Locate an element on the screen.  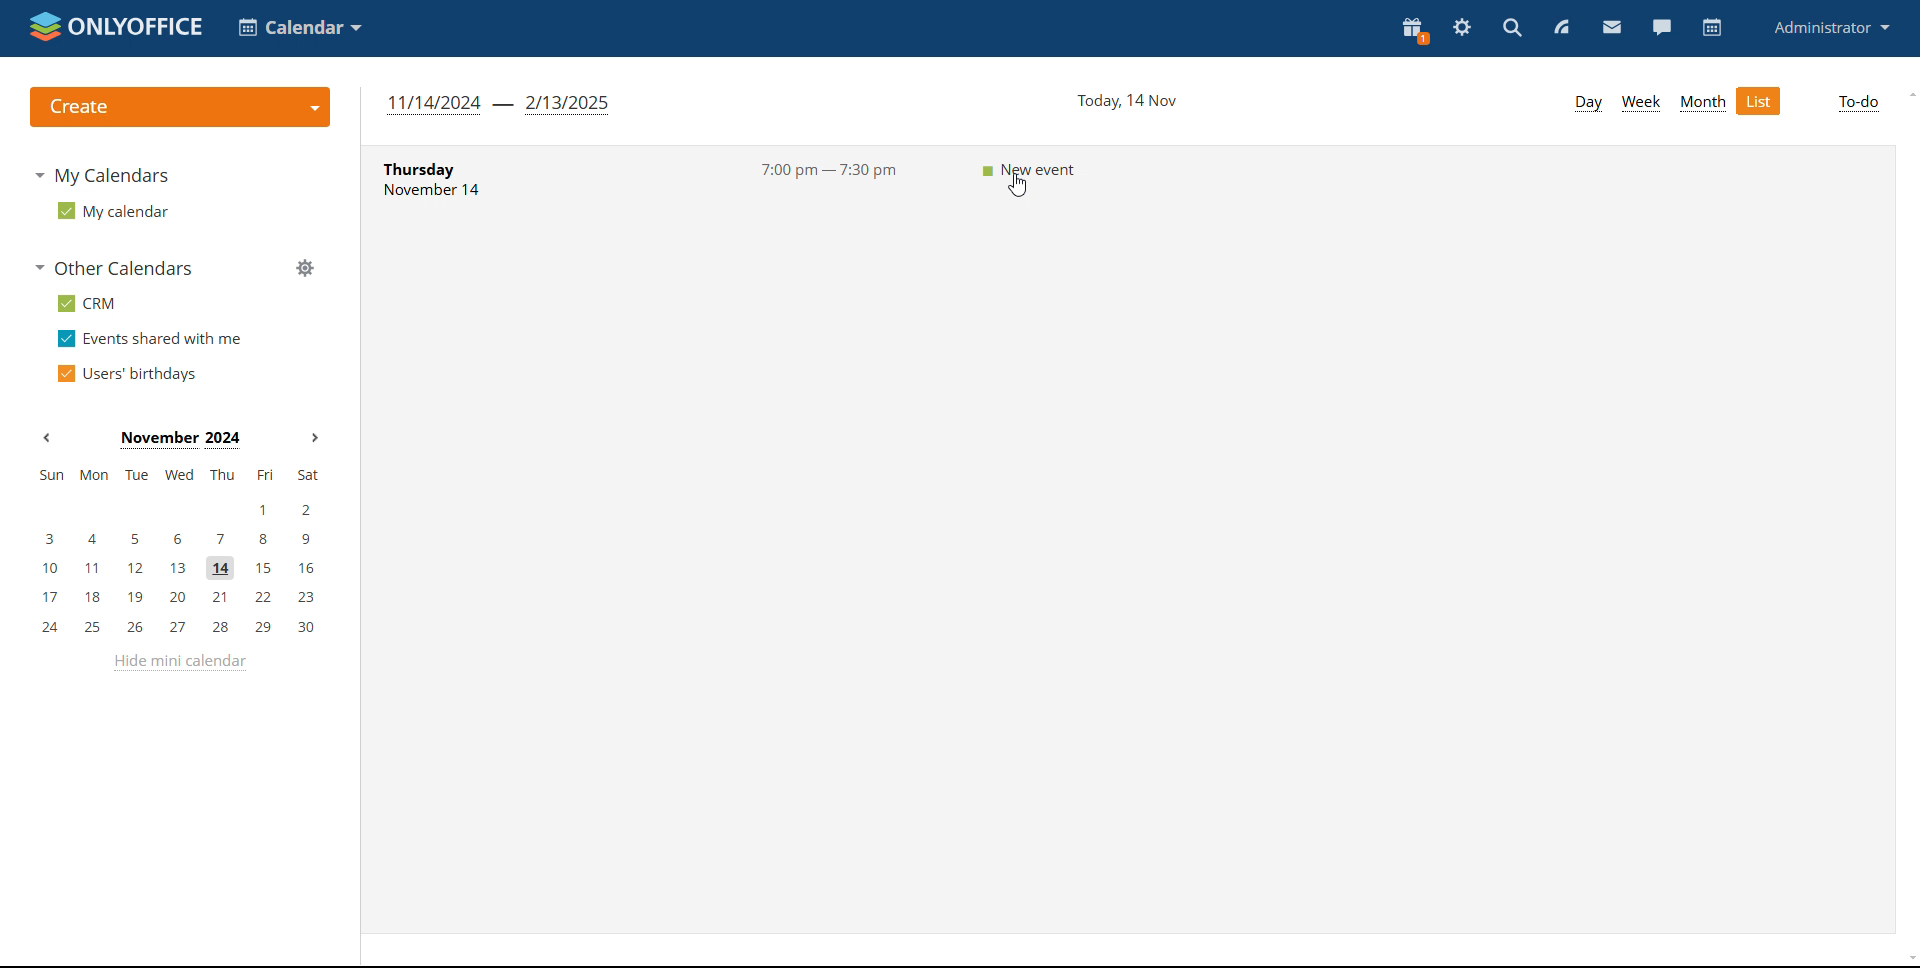
scroll up is located at coordinates (1908, 95).